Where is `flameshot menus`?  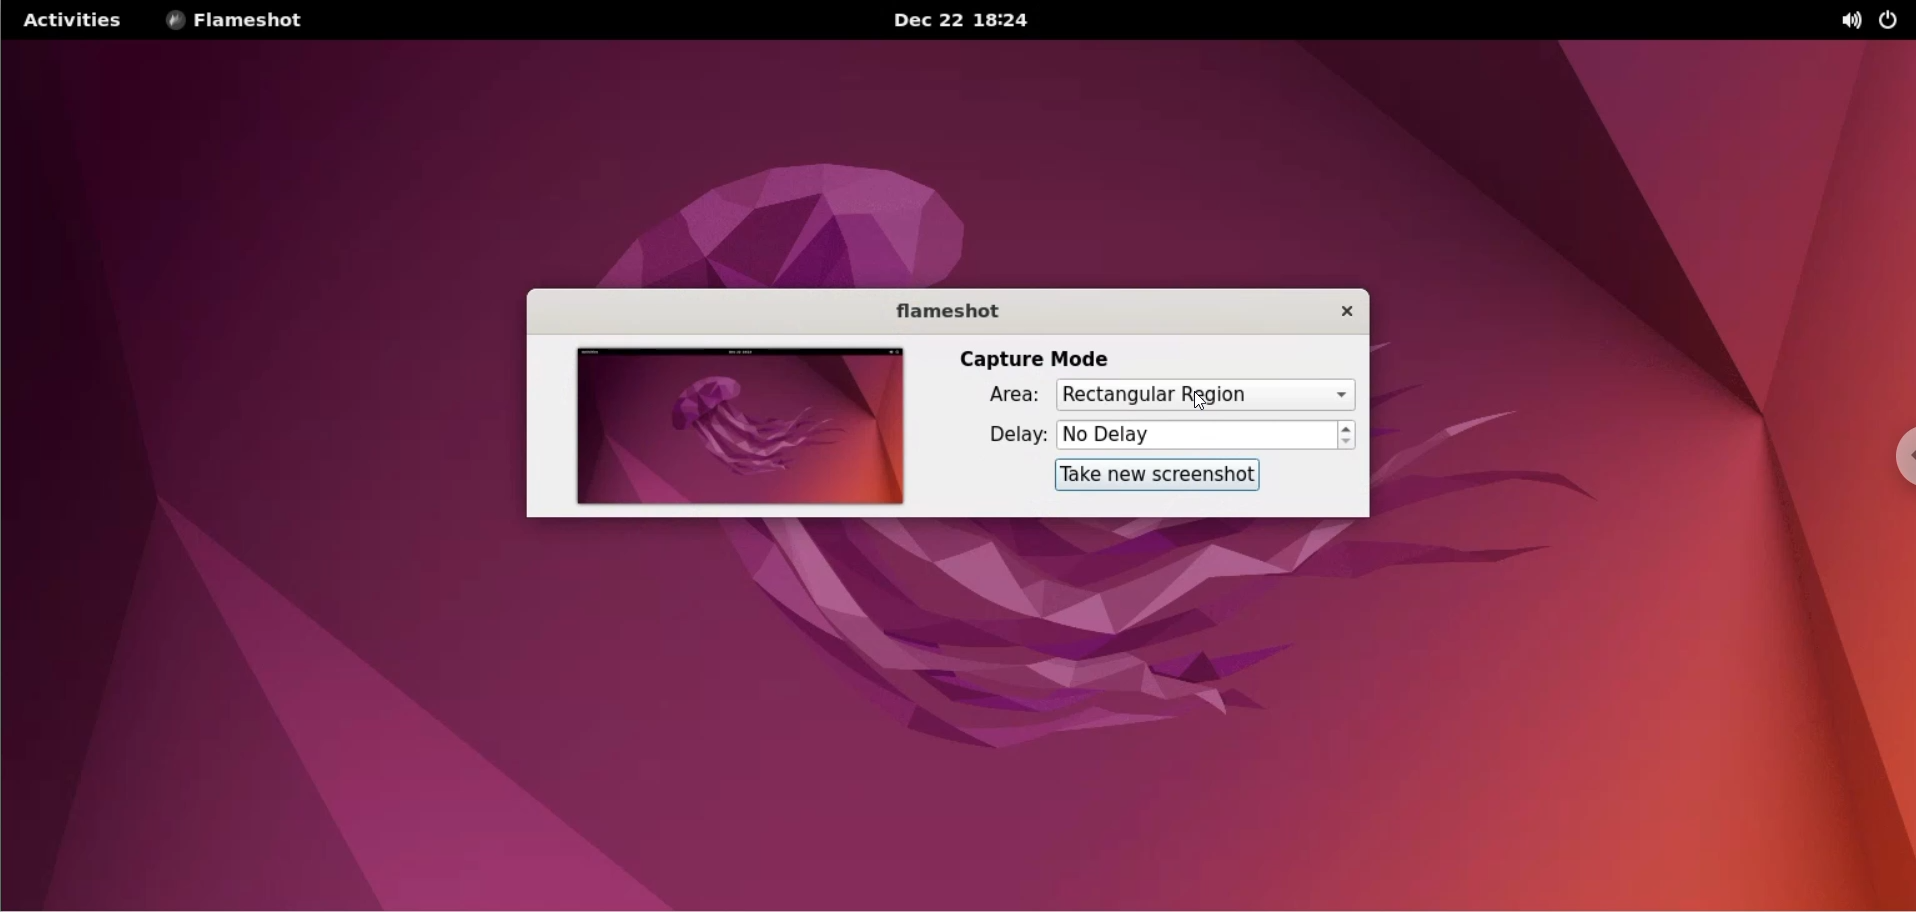
flameshot menus is located at coordinates (250, 21).